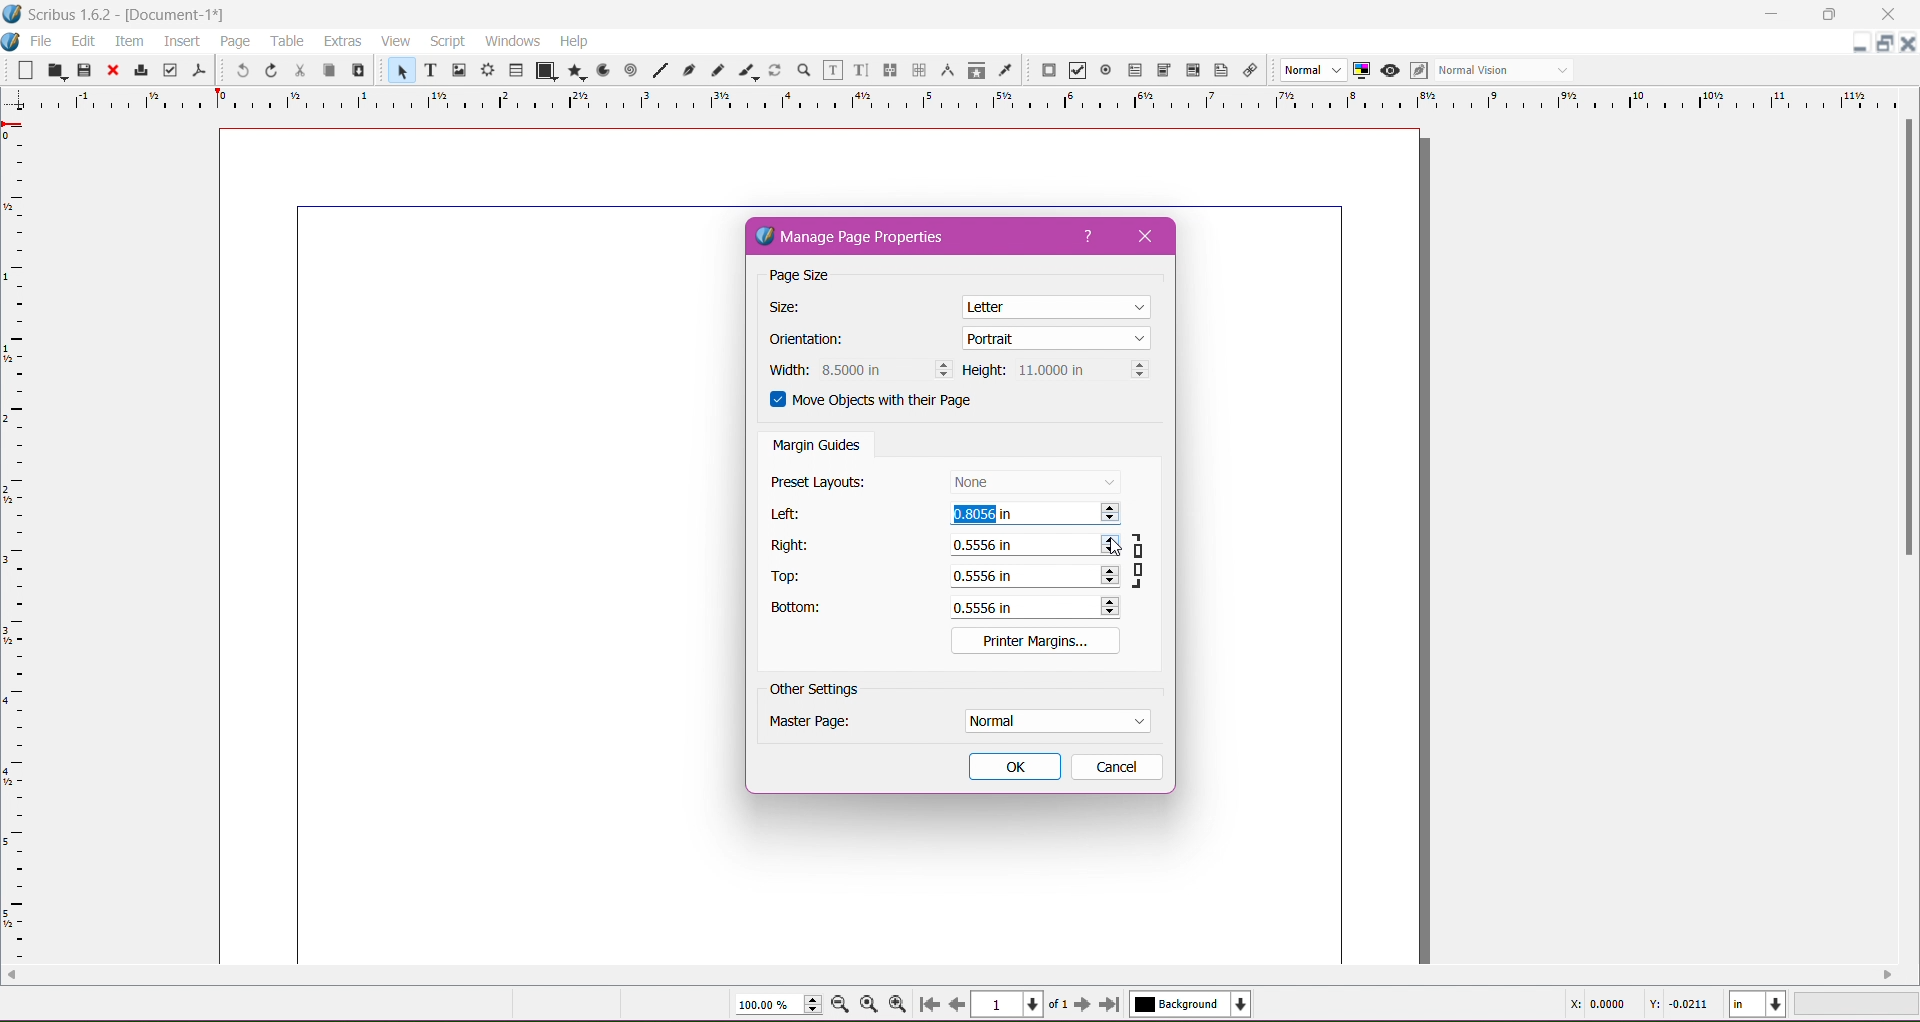 Image resolution: width=1920 pixels, height=1022 pixels. What do you see at coordinates (802, 71) in the screenshot?
I see `Zoom In or Out` at bounding box center [802, 71].